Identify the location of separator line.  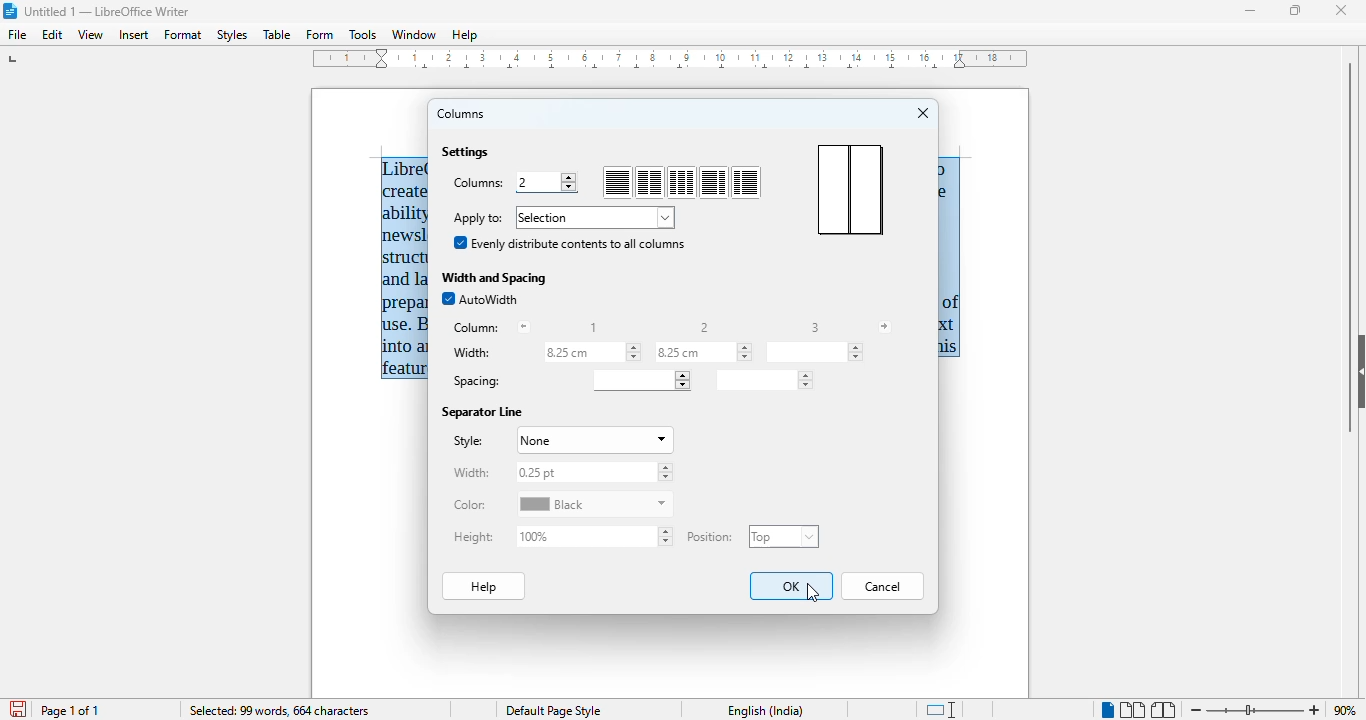
(483, 413).